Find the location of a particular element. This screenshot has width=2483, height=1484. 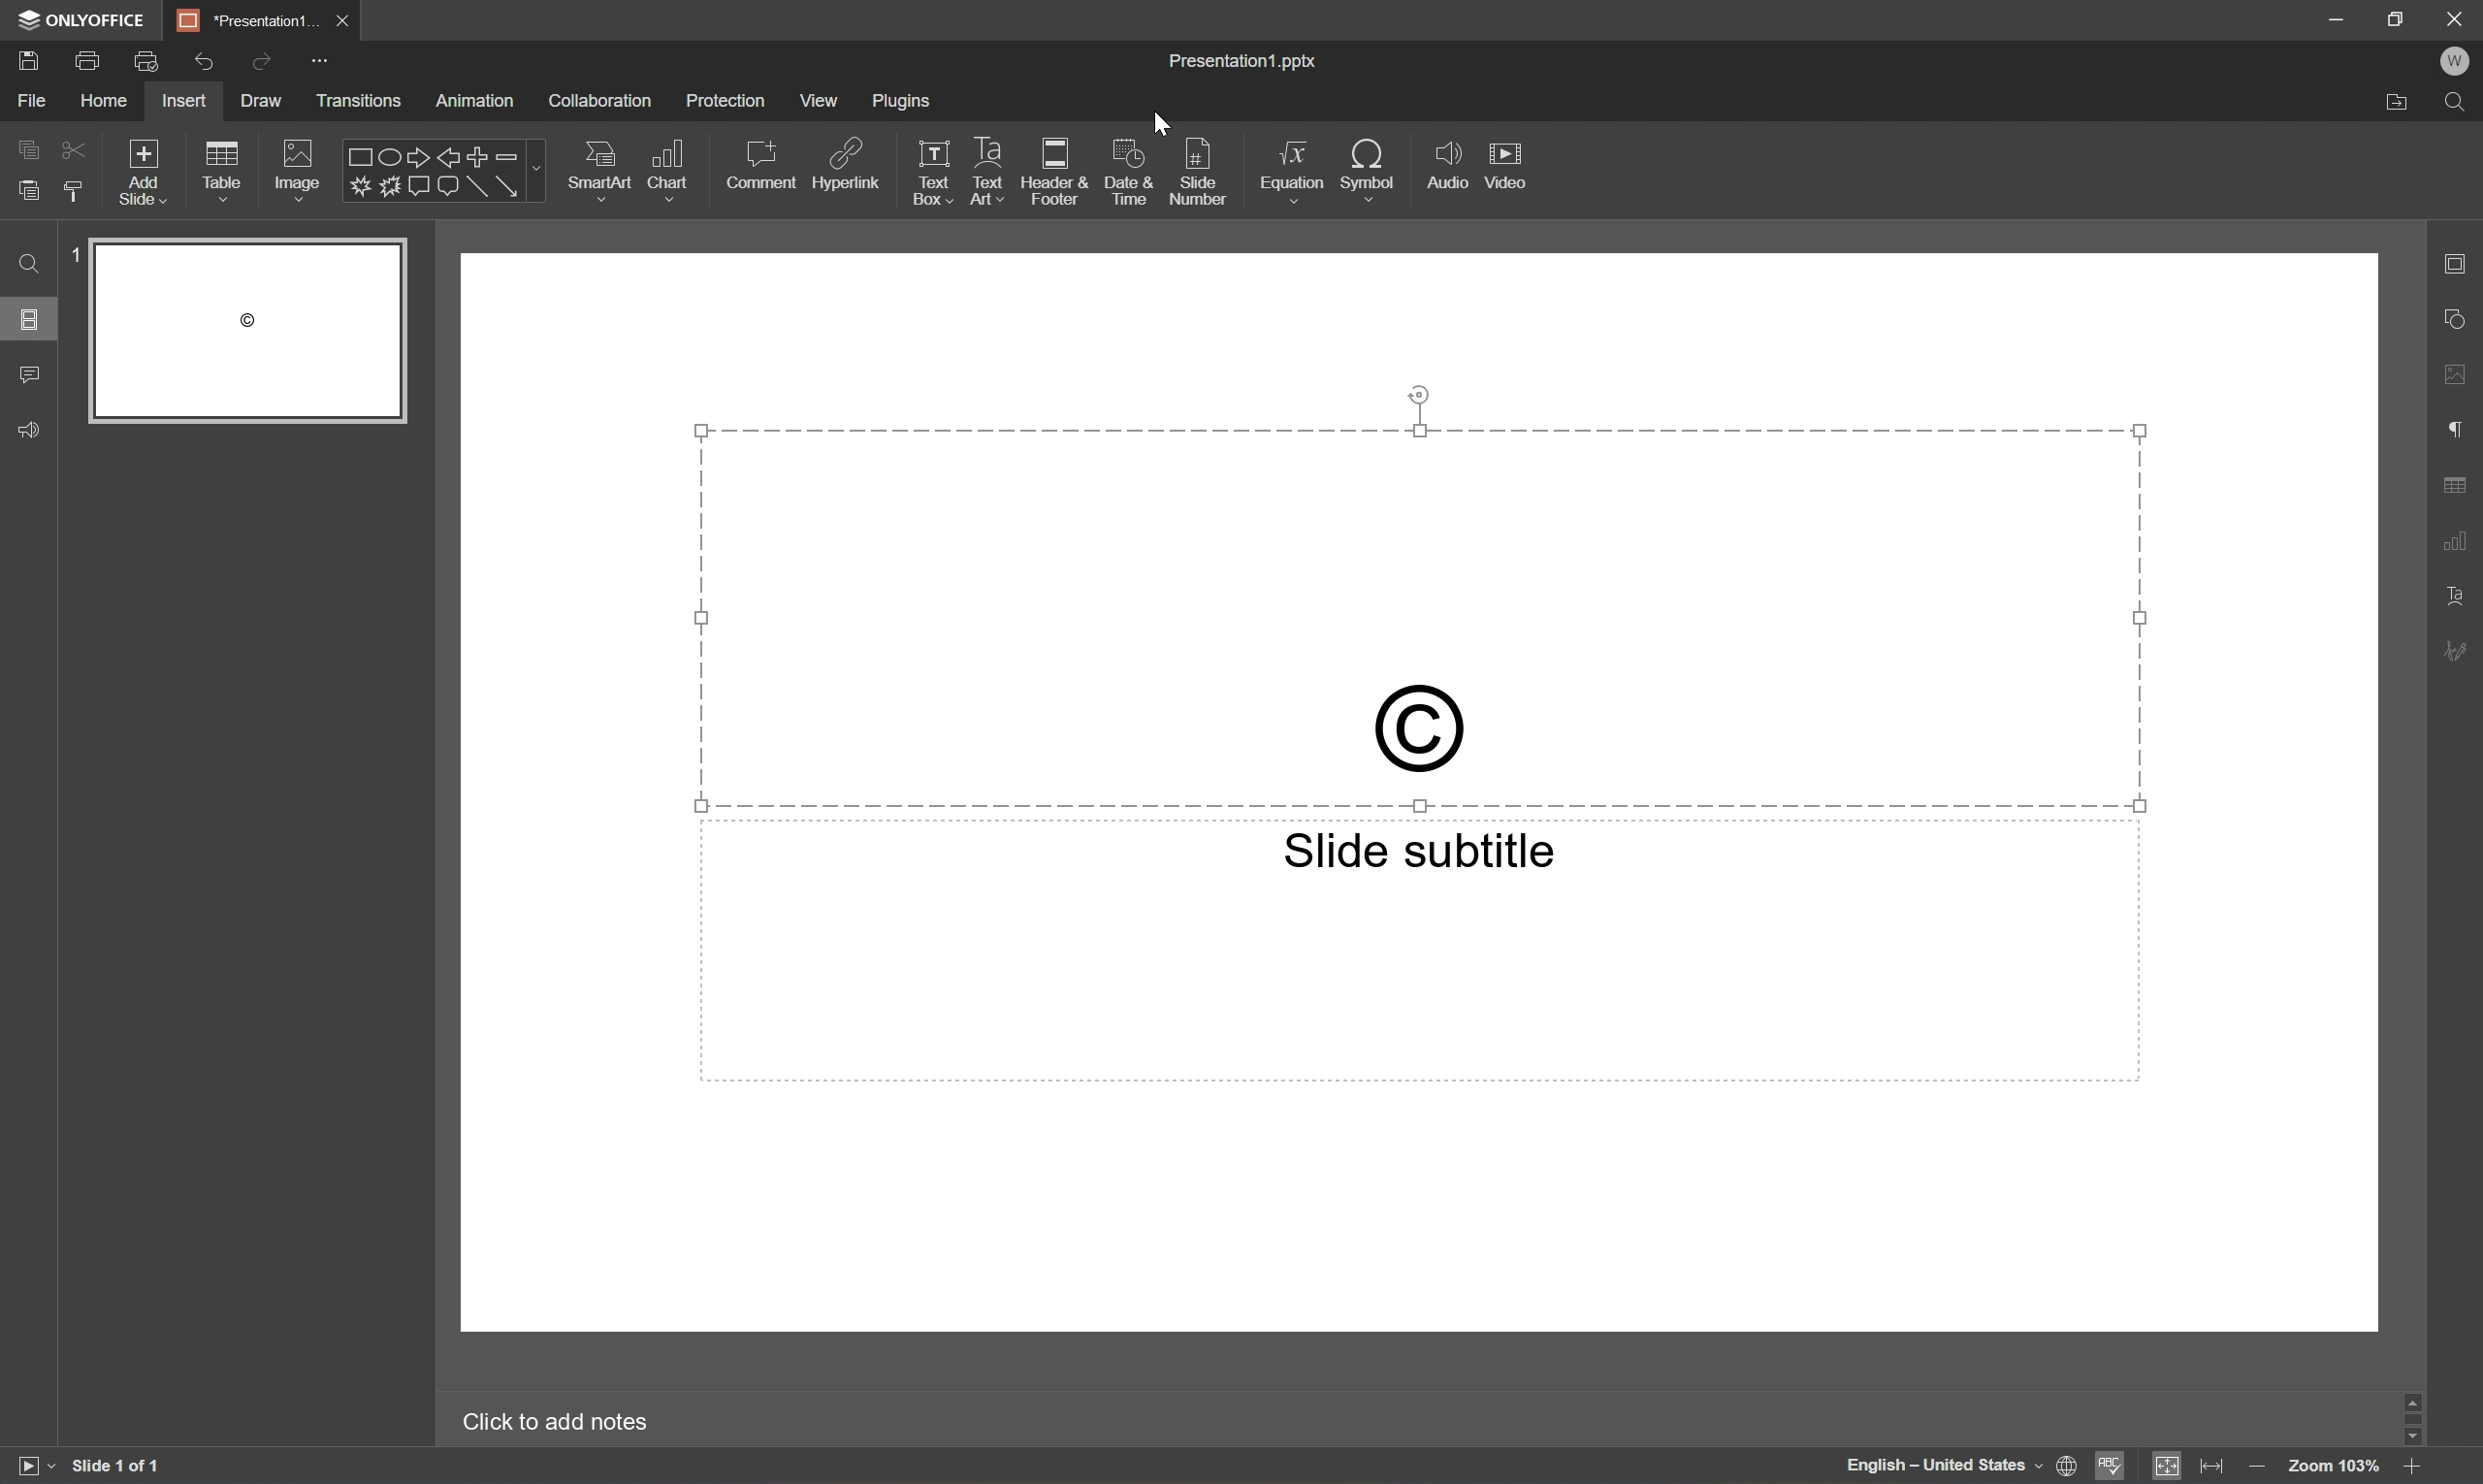

1 is located at coordinates (73, 253).